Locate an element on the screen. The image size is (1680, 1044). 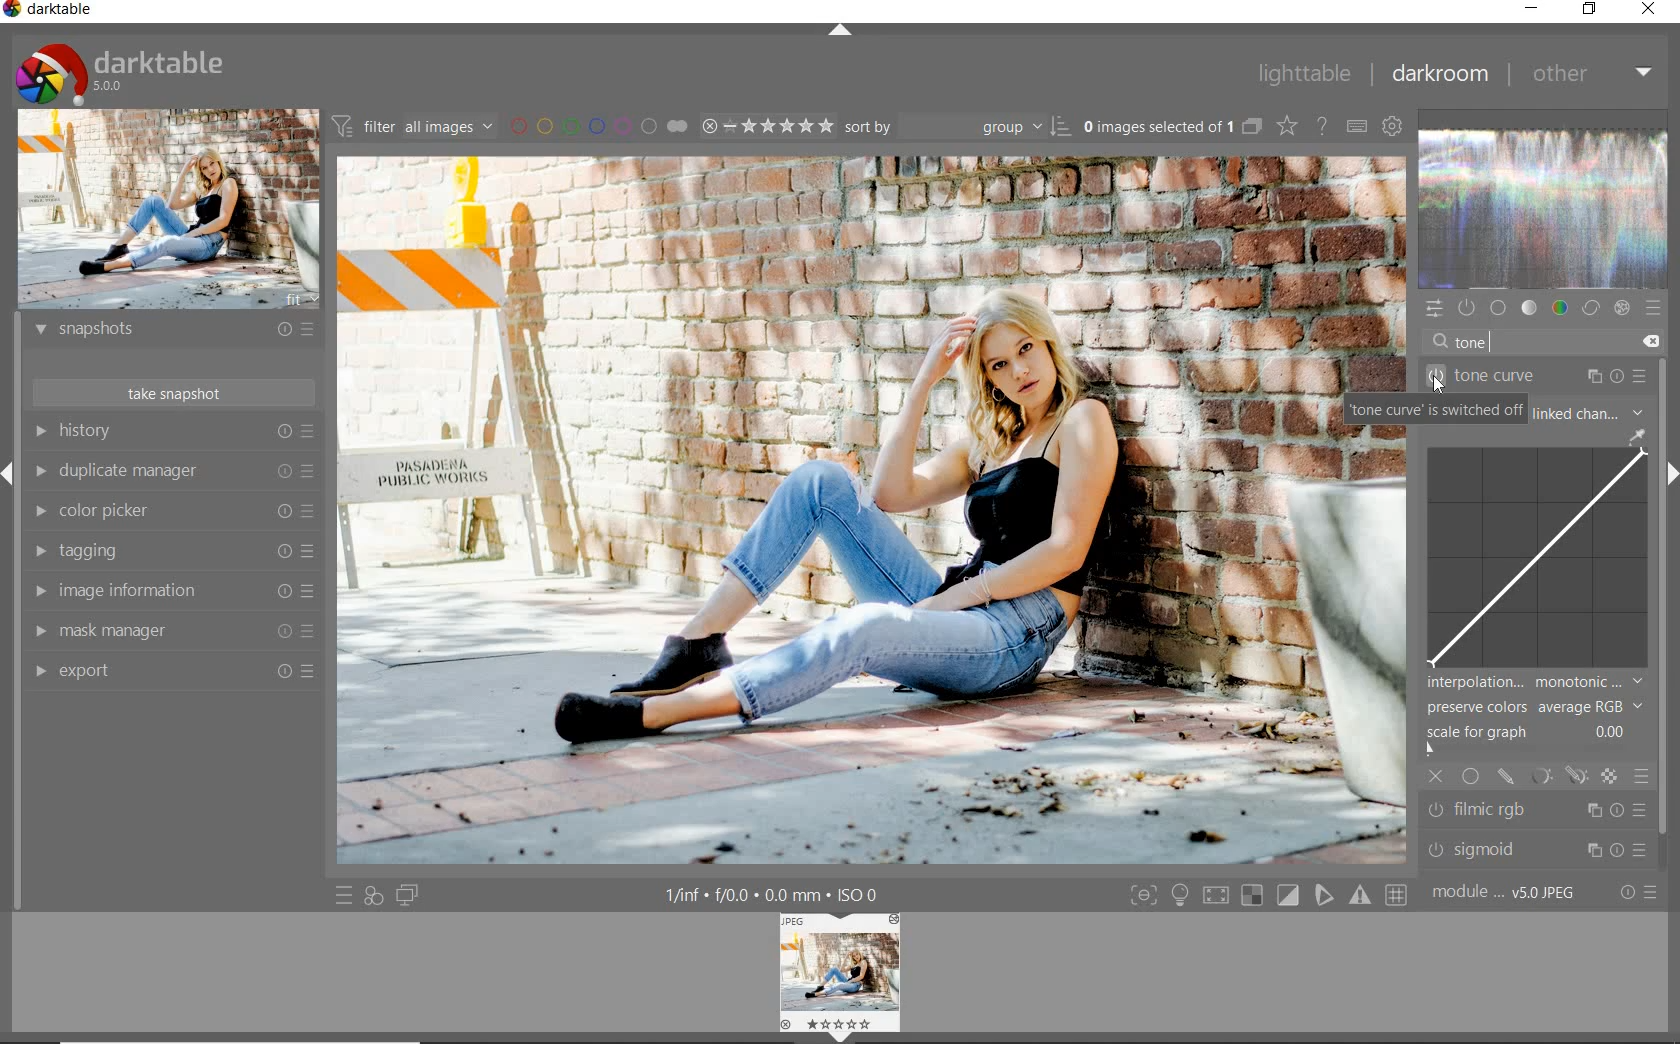
uniformly is located at coordinates (1470, 775).